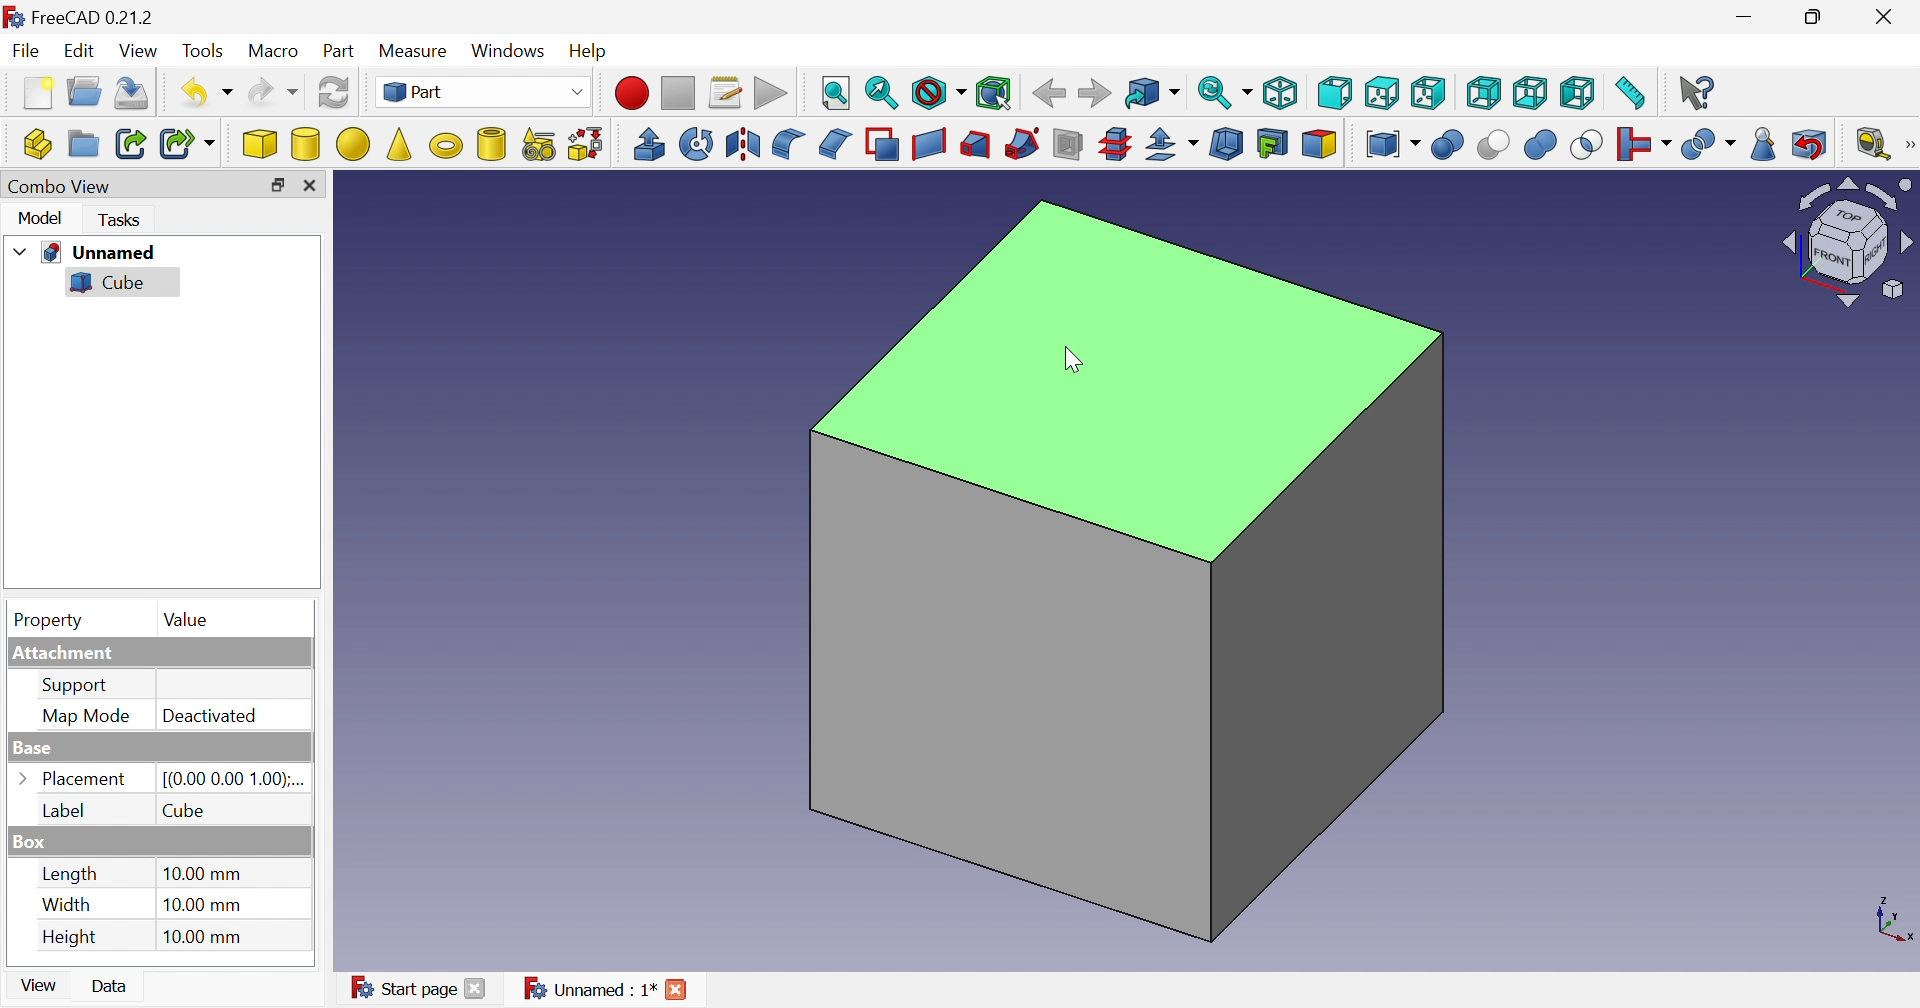  What do you see at coordinates (649, 145) in the screenshot?
I see `Extrude` at bounding box center [649, 145].